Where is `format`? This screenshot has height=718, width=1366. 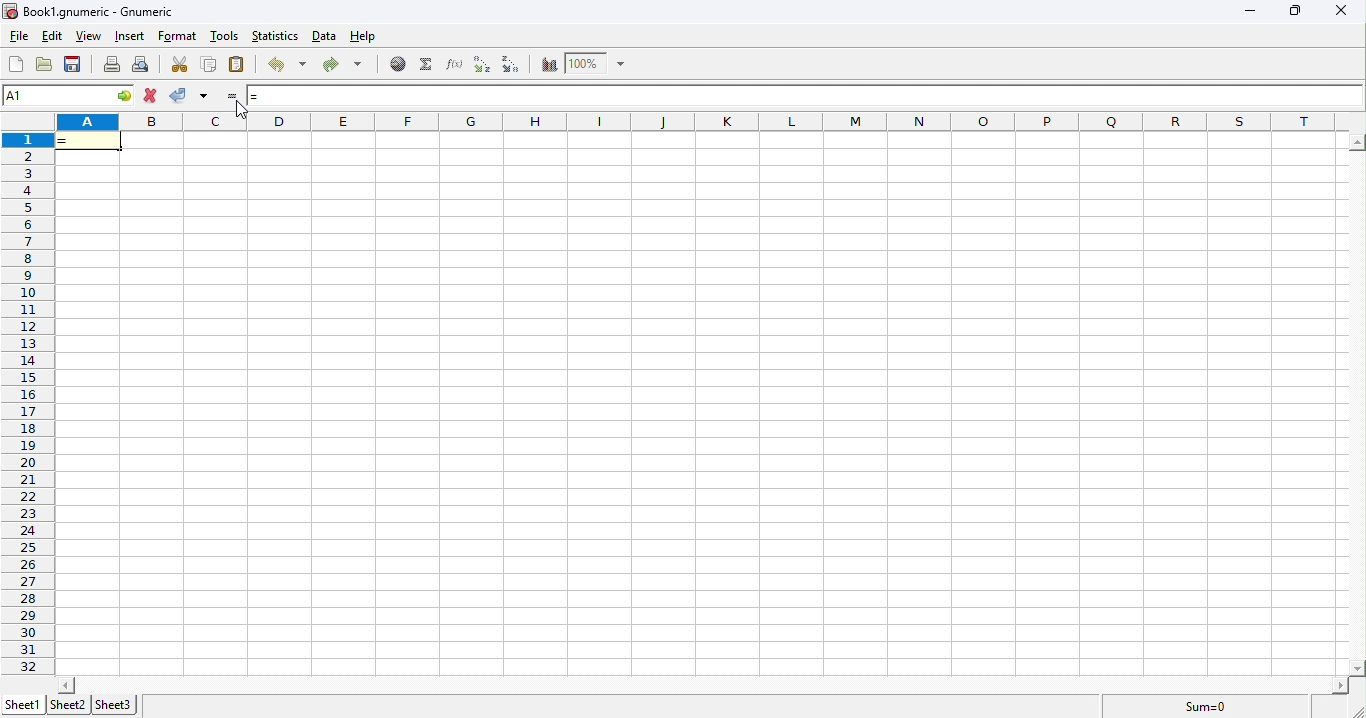 format is located at coordinates (178, 36).